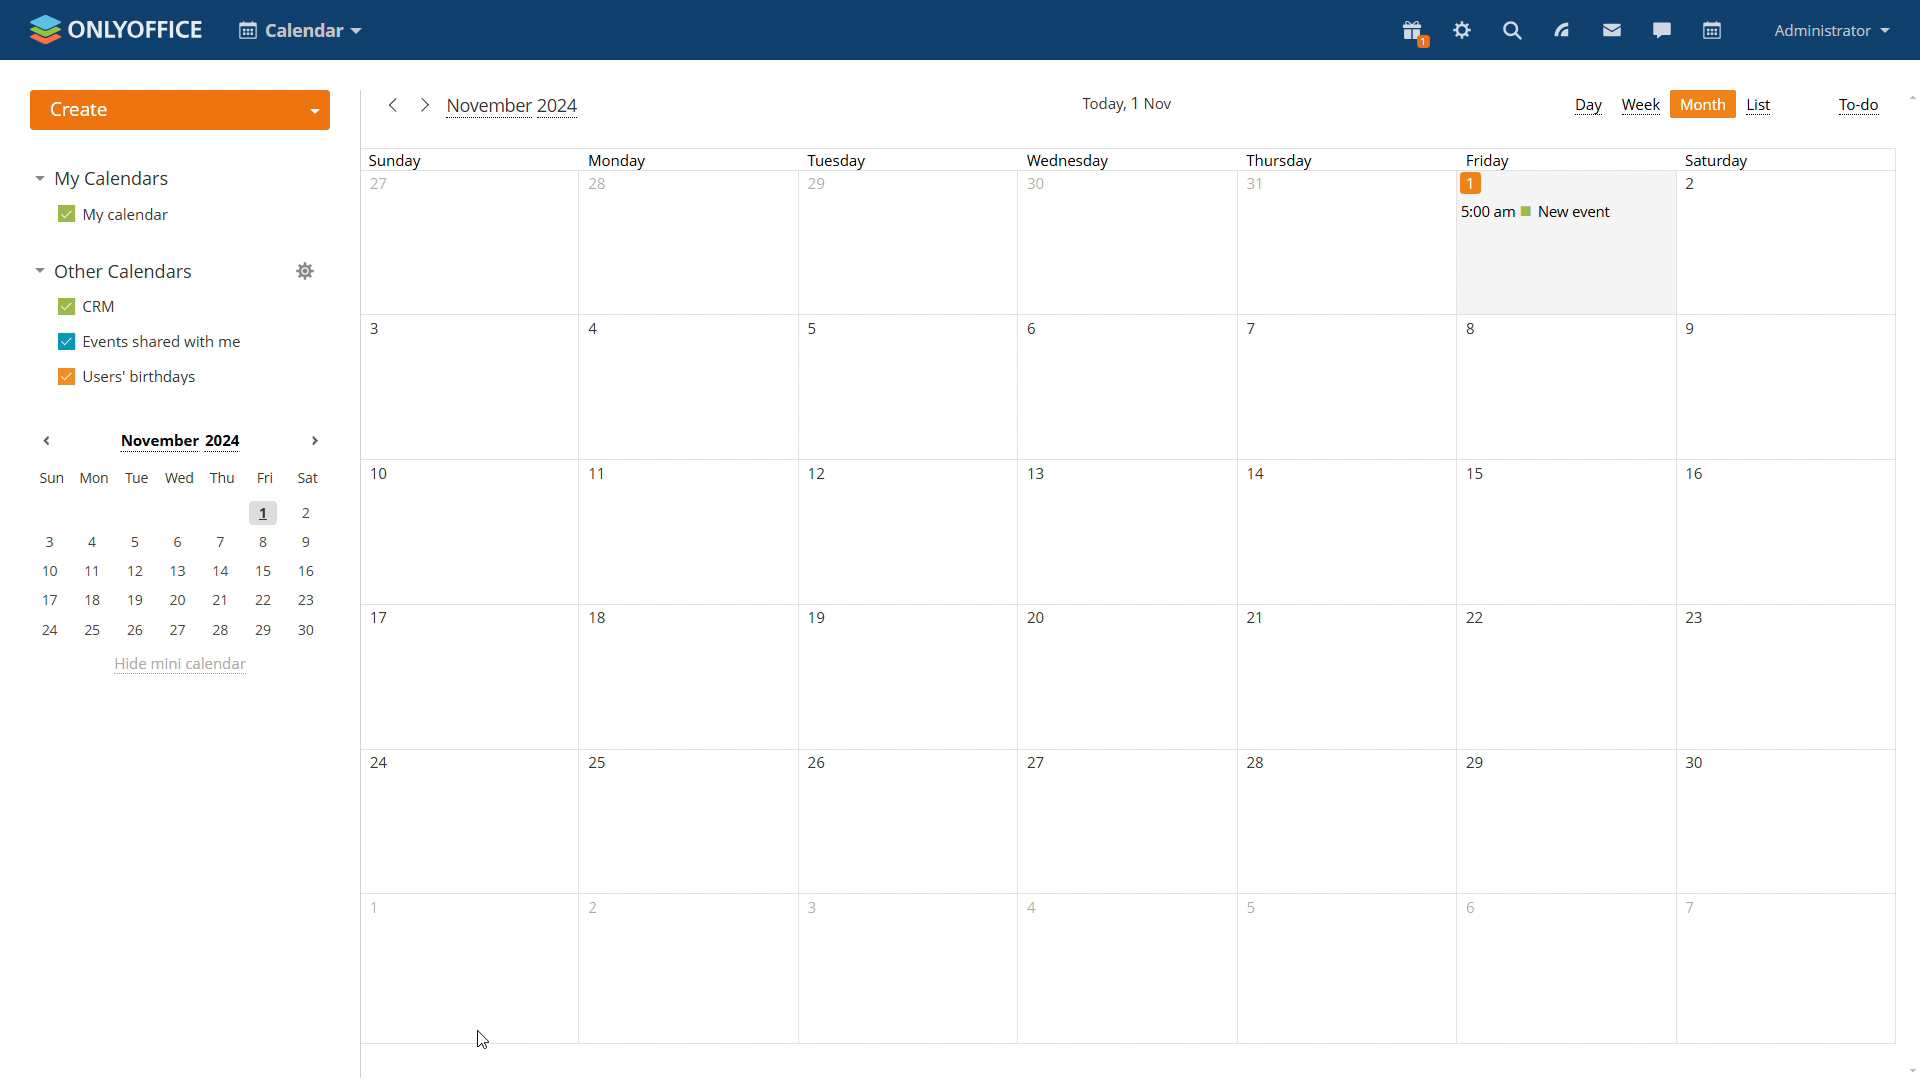  I want to click on to-do, so click(1858, 106).